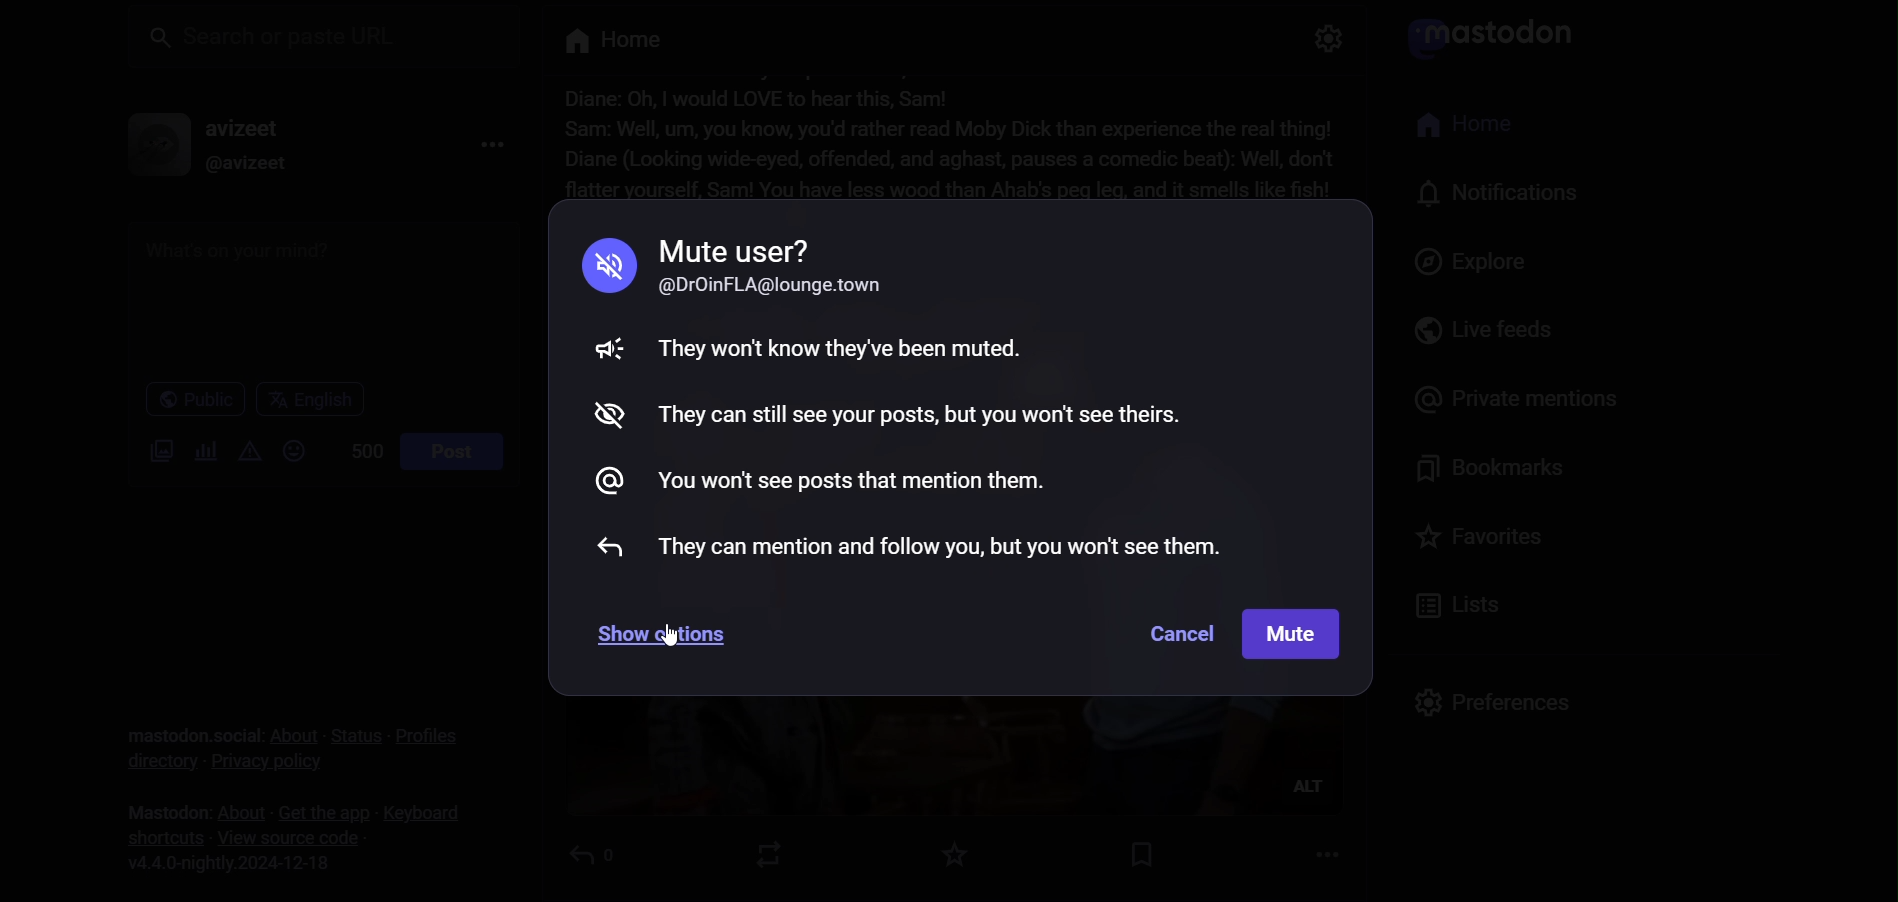 Image resolution: width=1898 pixels, height=902 pixels. What do you see at coordinates (1173, 633) in the screenshot?
I see `cancel` at bounding box center [1173, 633].